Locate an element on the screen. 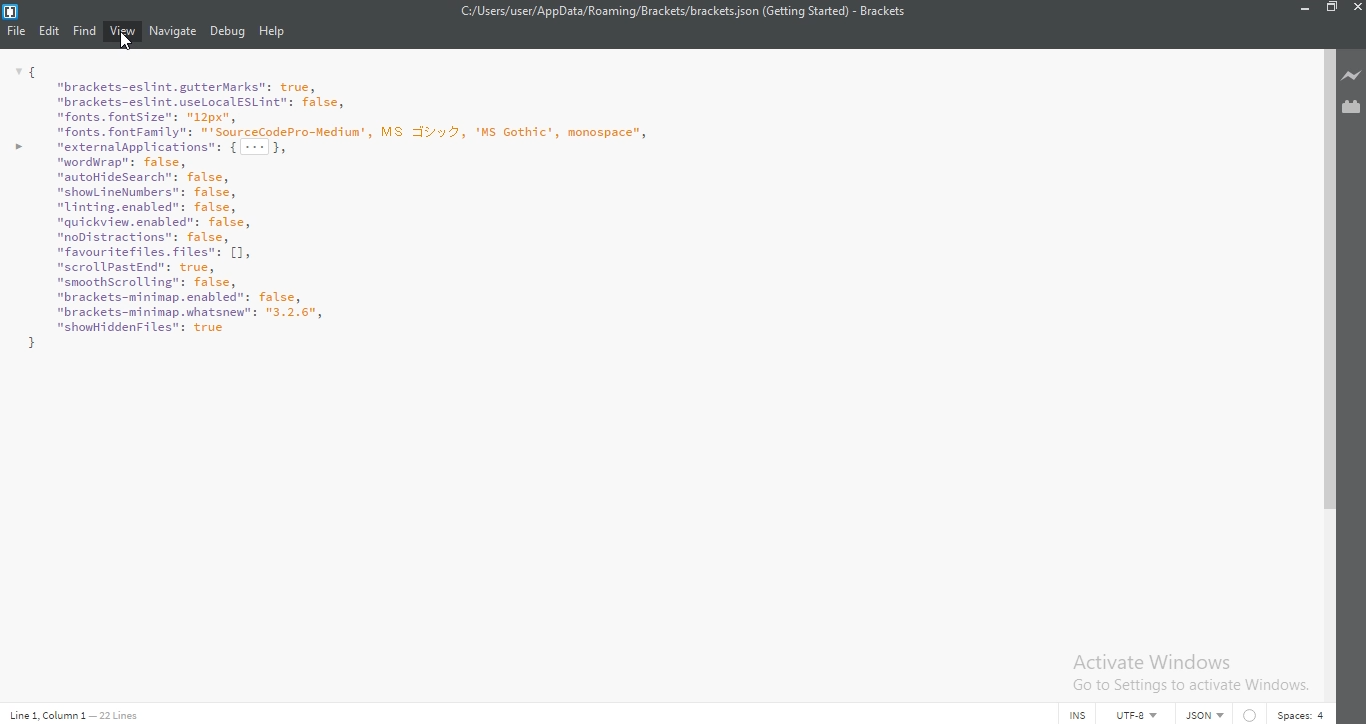 The image size is (1366, 724). Spaces:4 is located at coordinates (1305, 713).